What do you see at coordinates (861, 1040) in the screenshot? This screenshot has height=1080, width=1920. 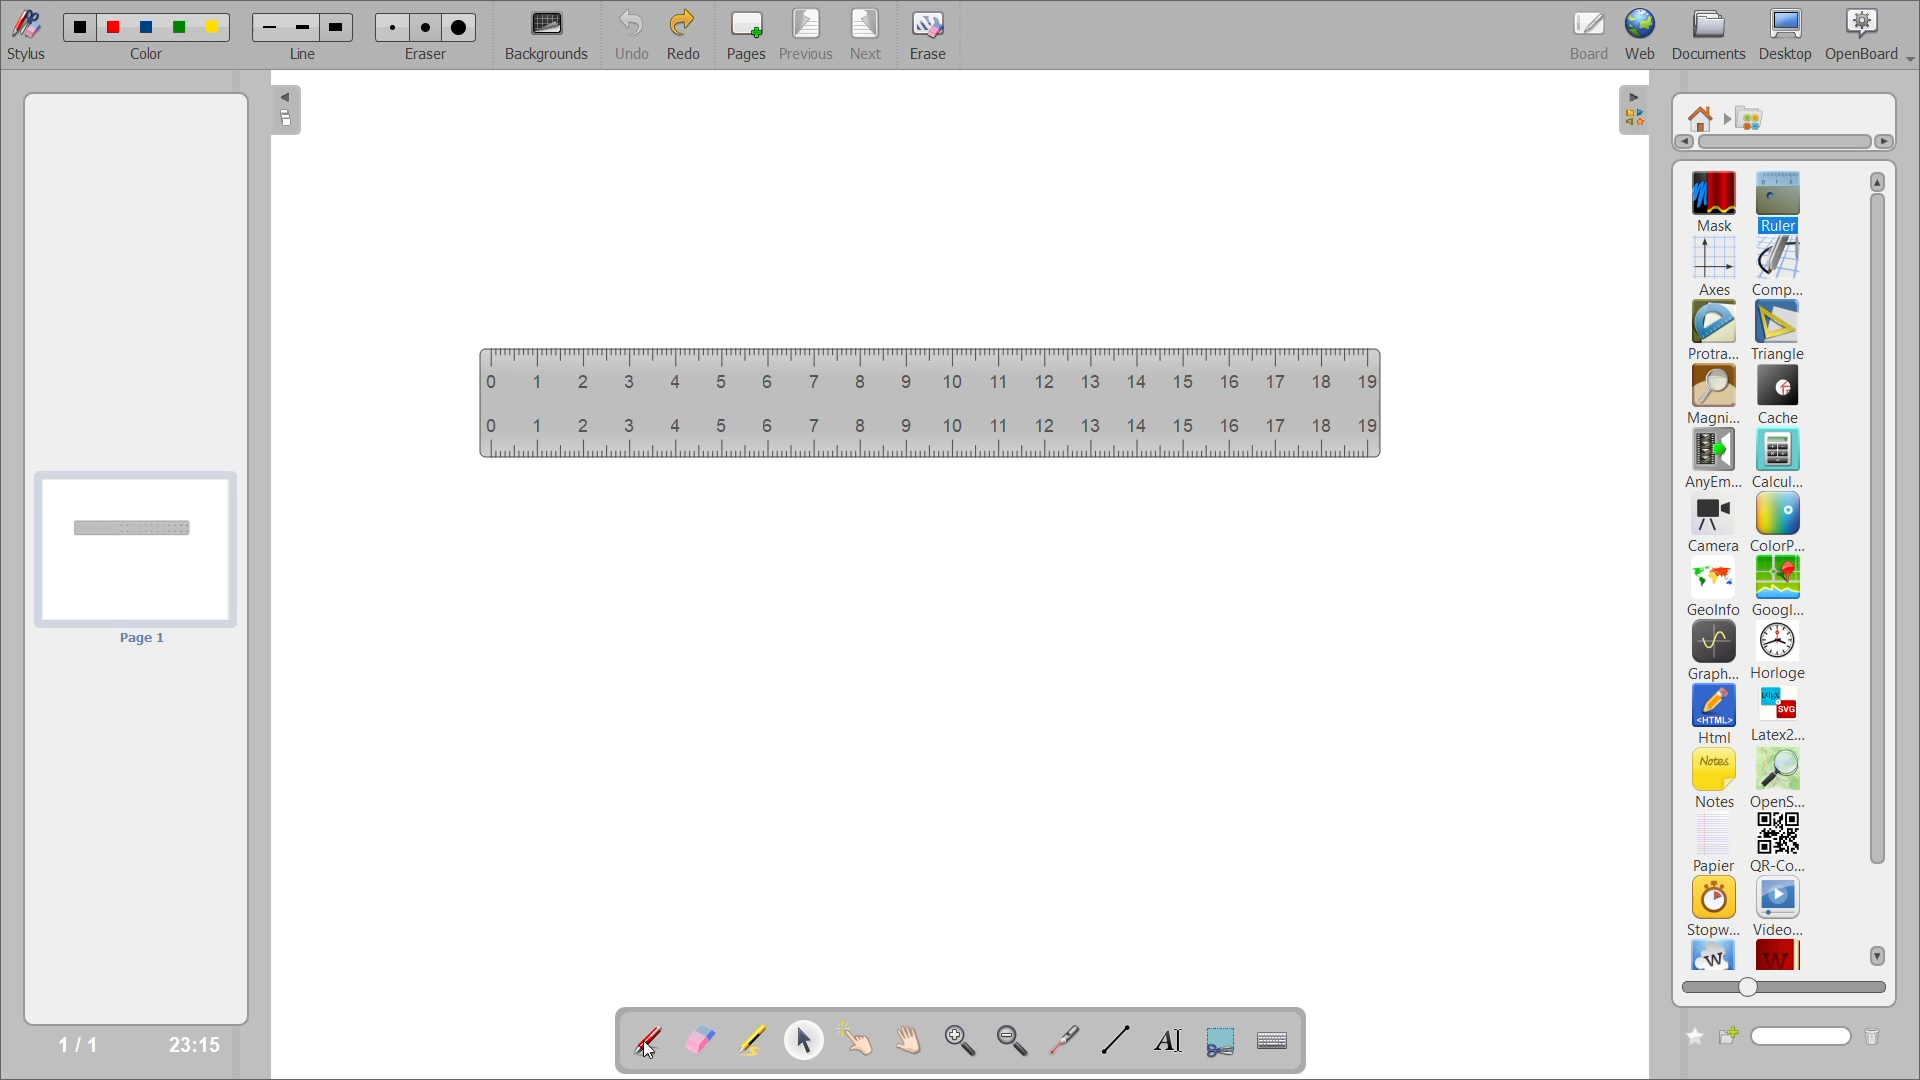 I see `interact with items` at bounding box center [861, 1040].